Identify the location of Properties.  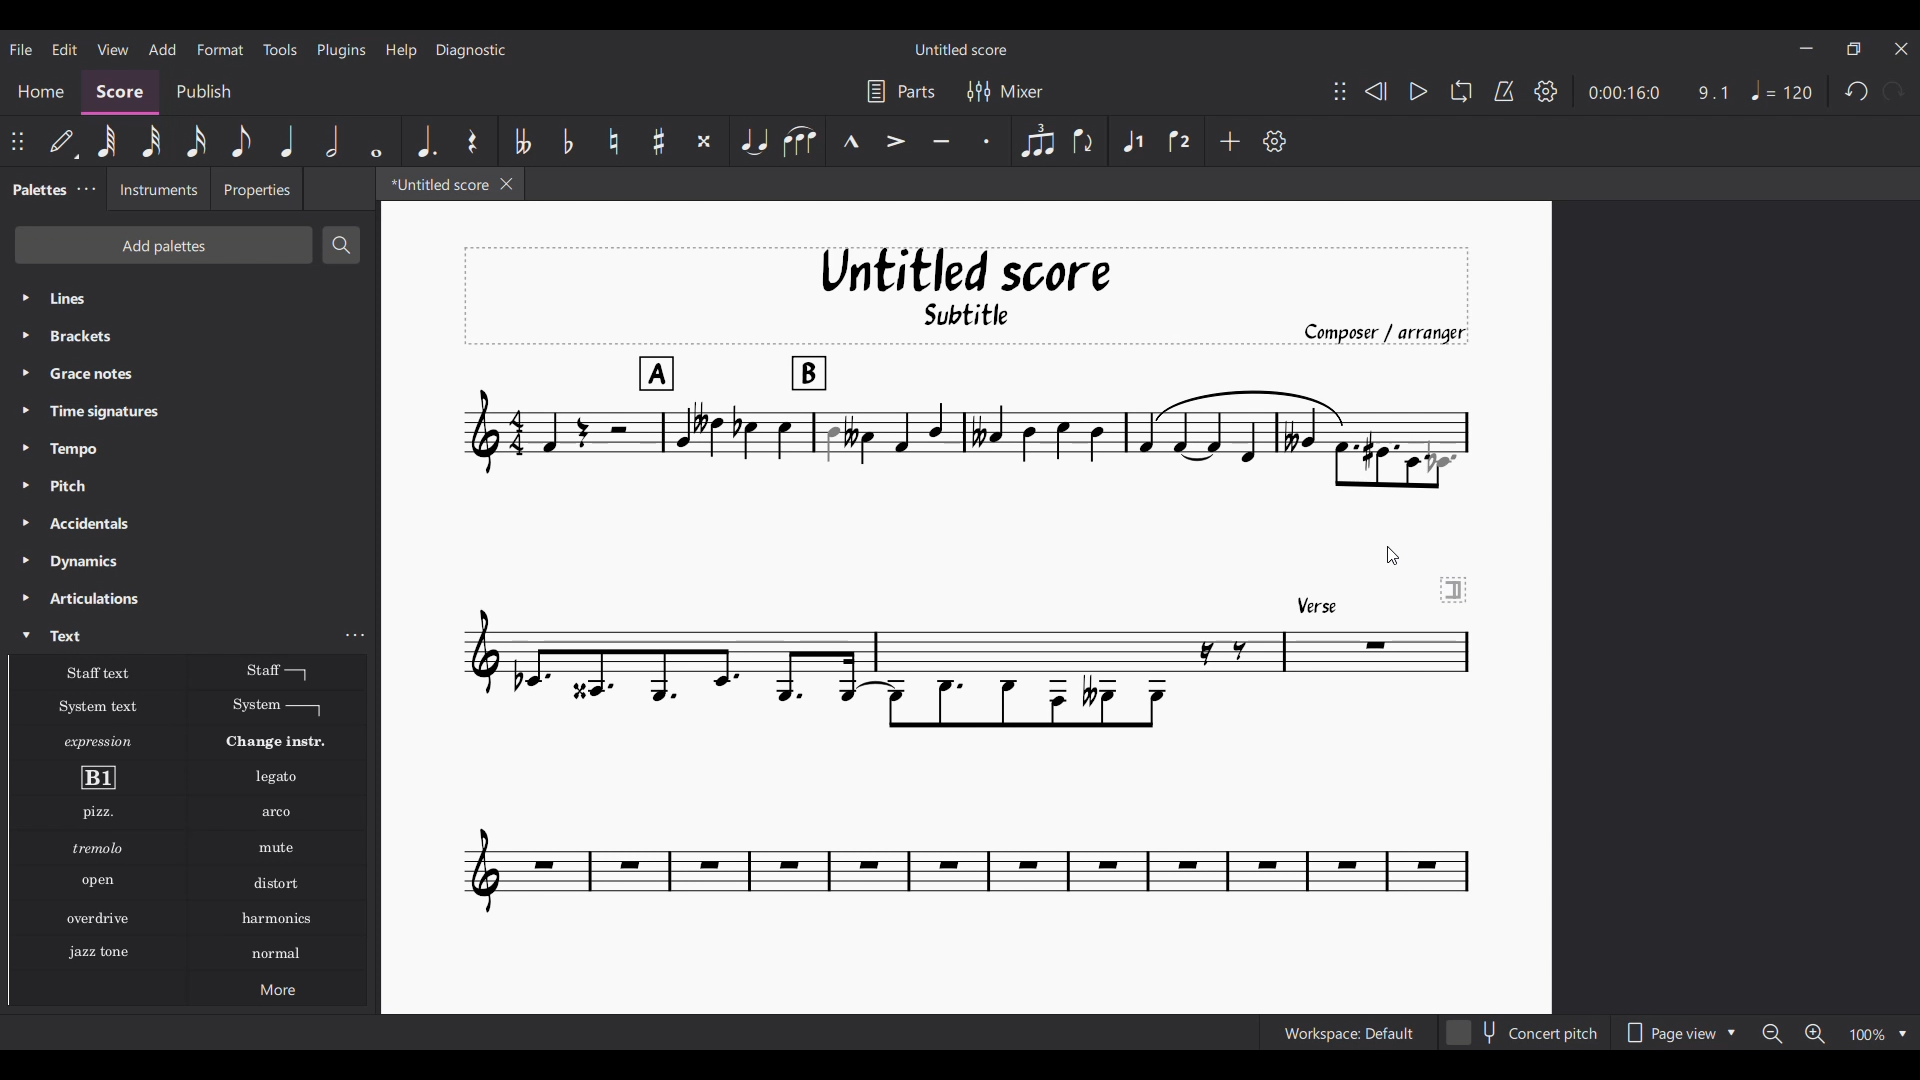
(257, 188).